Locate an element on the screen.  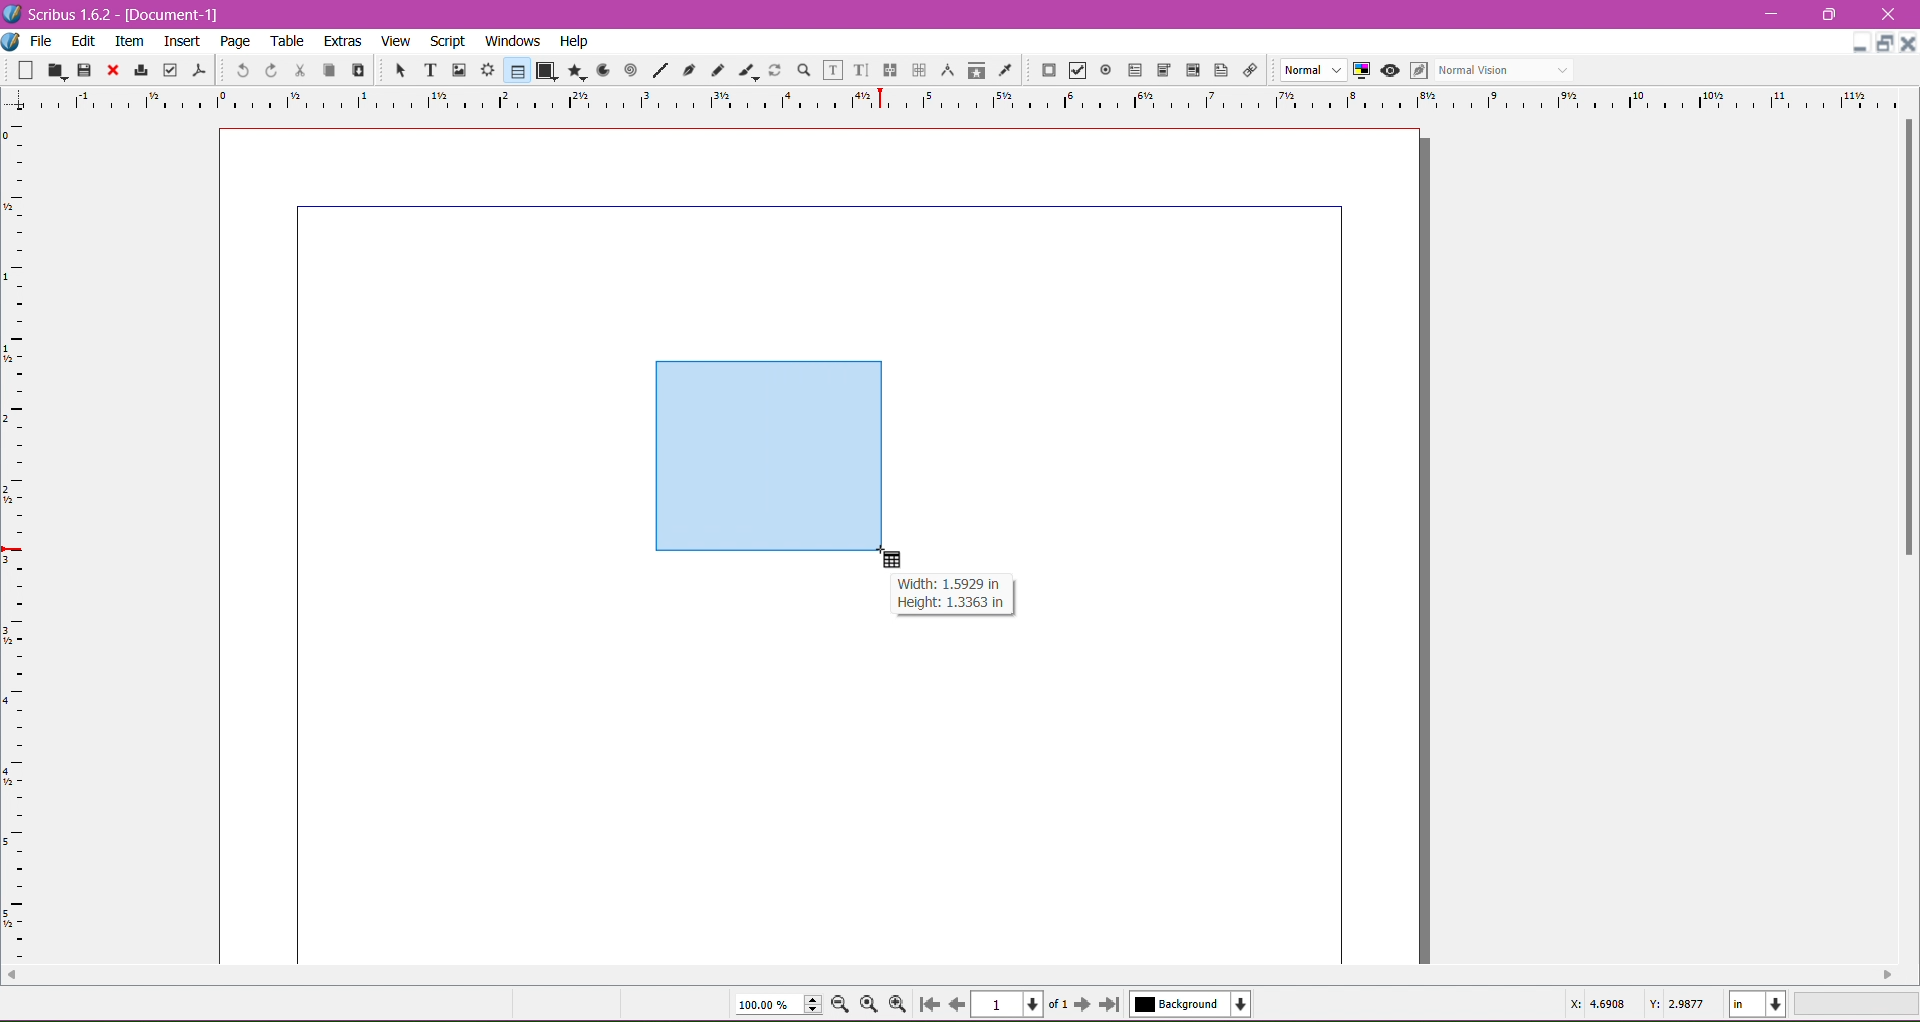
Spiral is located at coordinates (629, 69).